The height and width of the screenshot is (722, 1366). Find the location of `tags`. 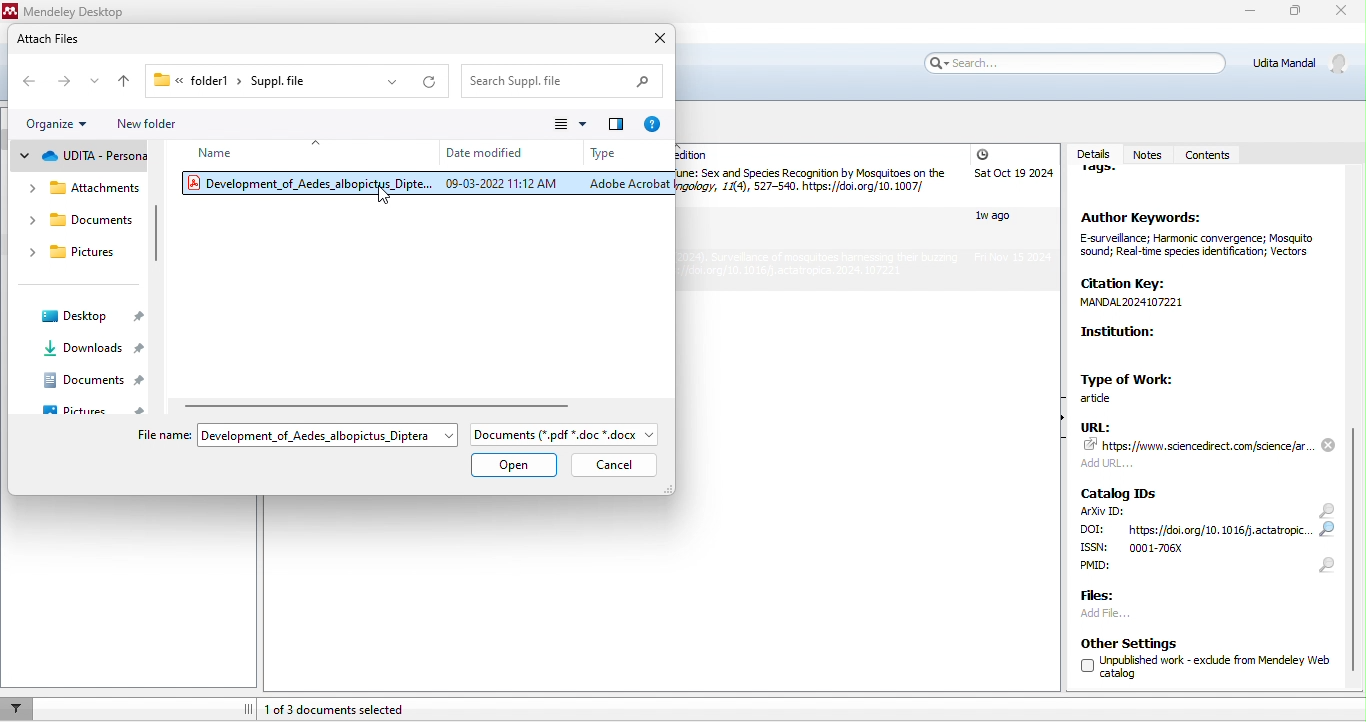

tags is located at coordinates (1107, 176).